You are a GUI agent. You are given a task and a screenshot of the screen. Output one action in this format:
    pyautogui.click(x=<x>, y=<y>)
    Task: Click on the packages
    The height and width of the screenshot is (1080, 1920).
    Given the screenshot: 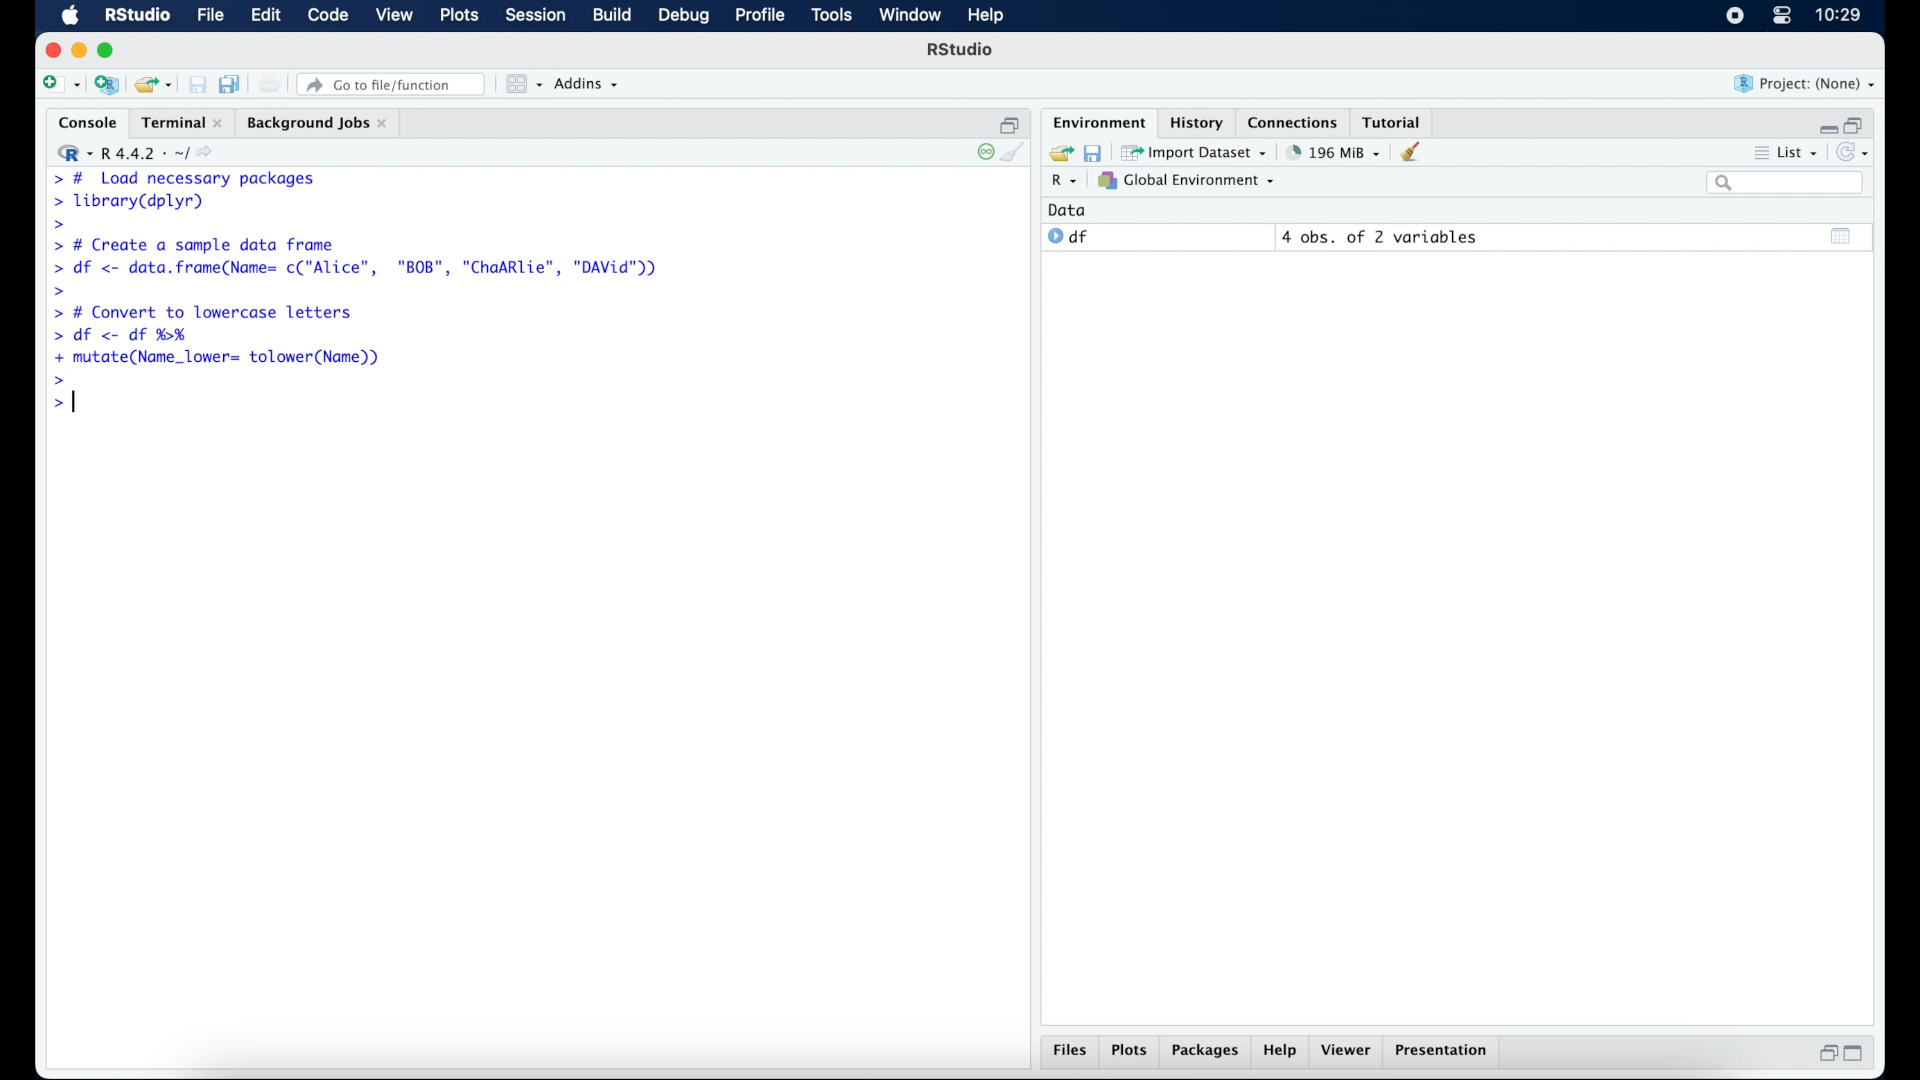 What is the action you would take?
    pyautogui.click(x=1206, y=1053)
    